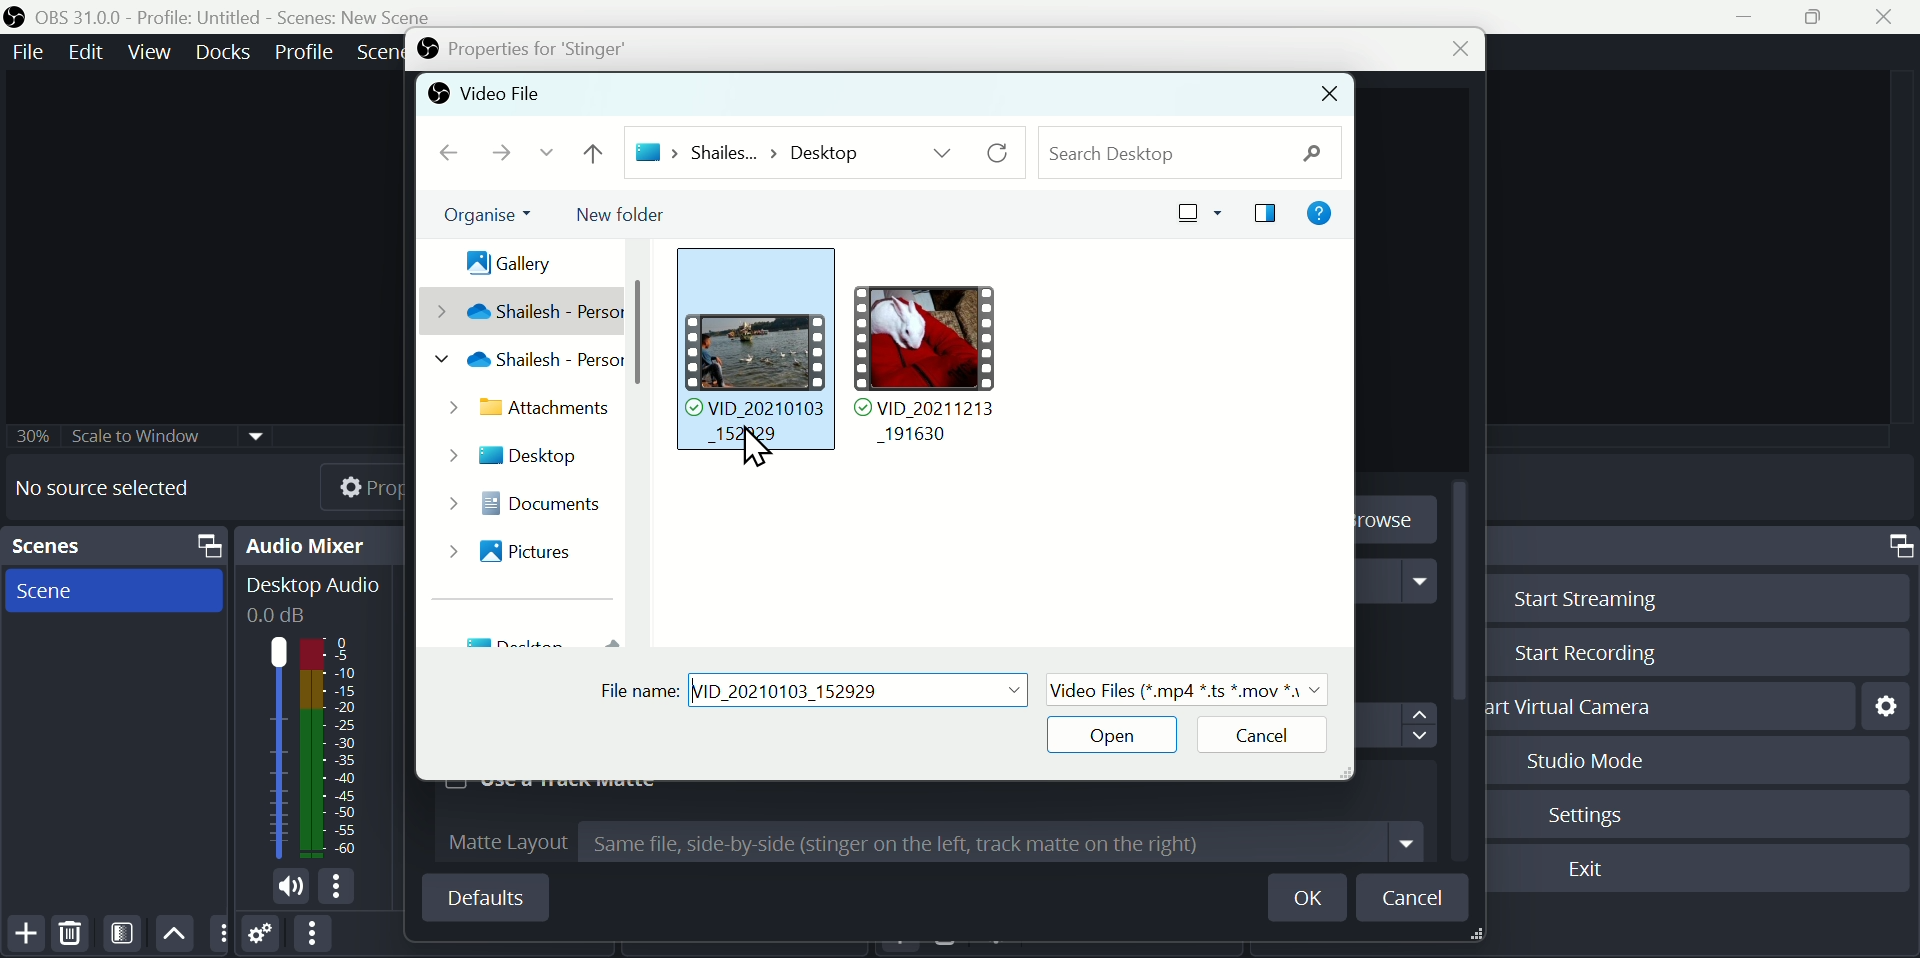 Image resolution: width=1920 pixels, height=958 pixels. What do you see at coordinates (1113, 737) in the screenshot?
I see `open` at bounding box center [1113, 737].